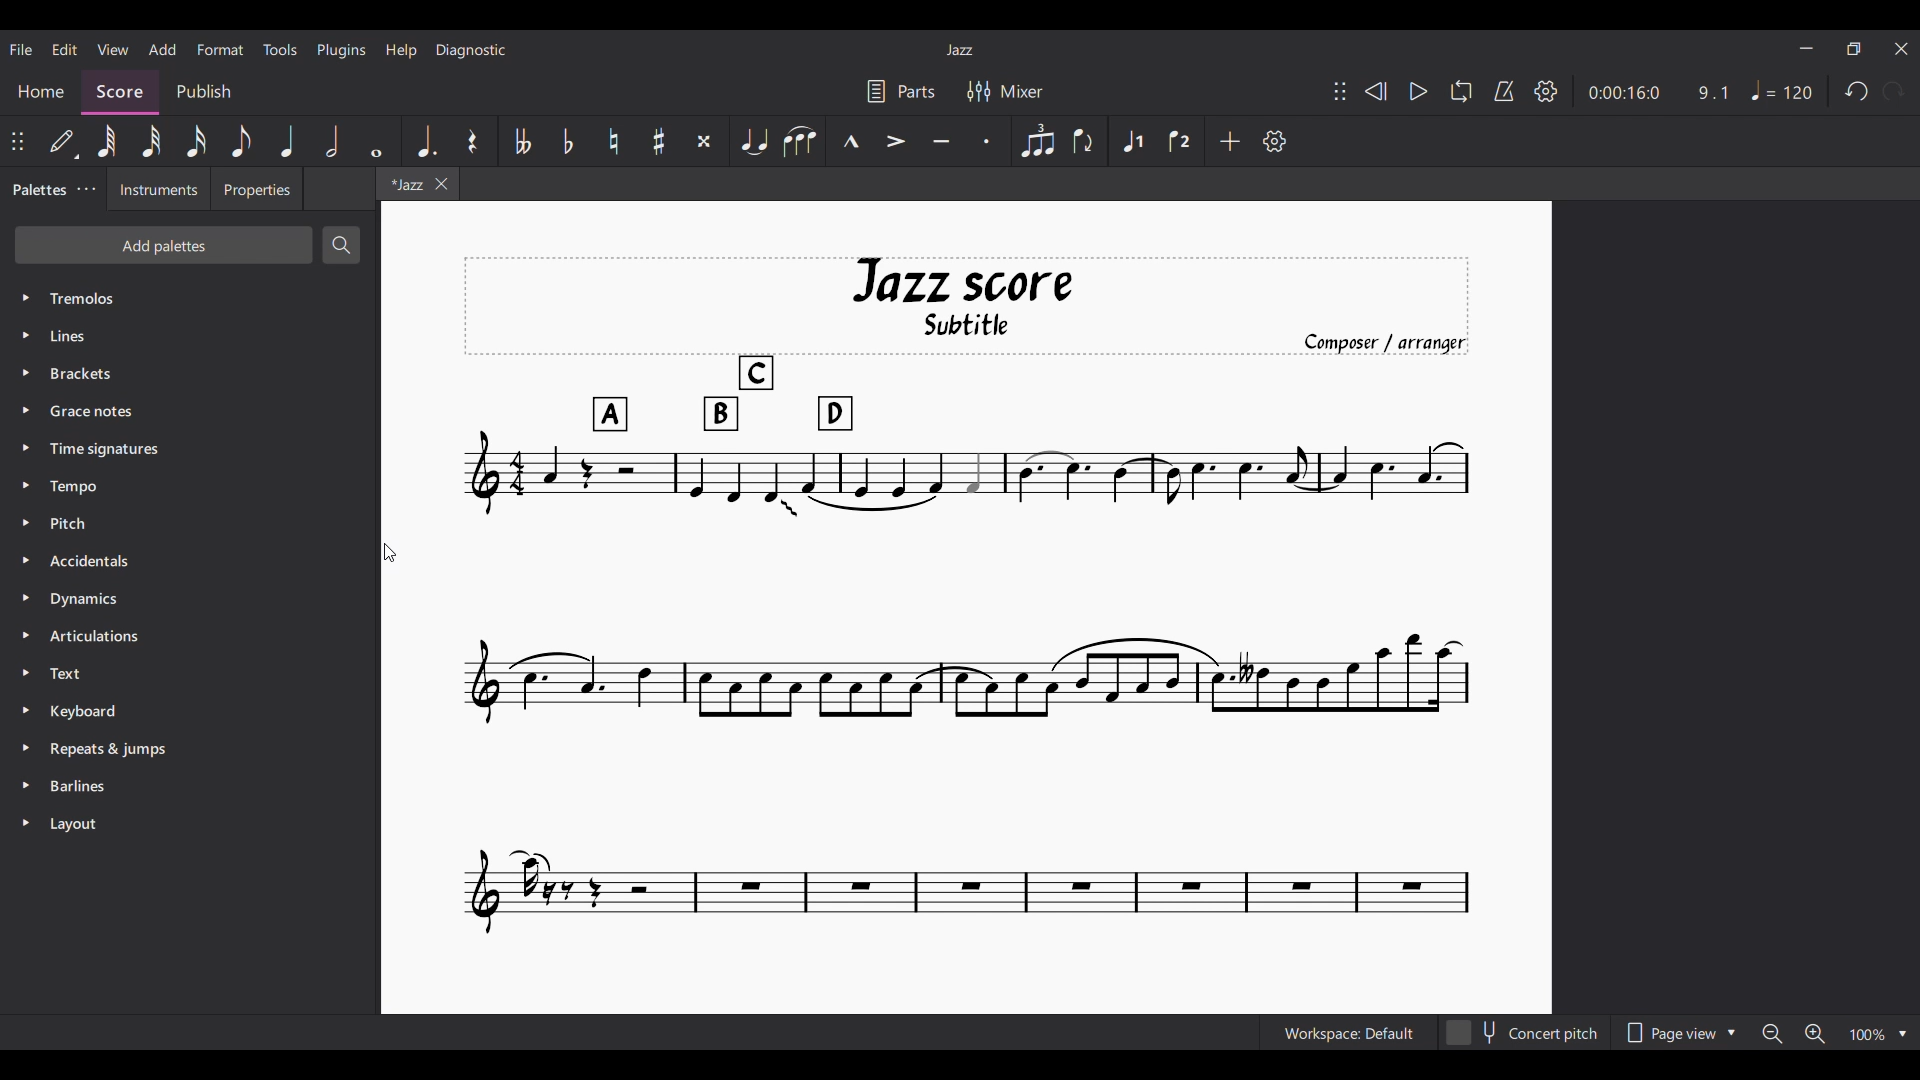 The width and height of the screenshot is (1920, 1080). Describe the element at coordinates (1166, 597) in the screenshot. I see `Current score` at that location.